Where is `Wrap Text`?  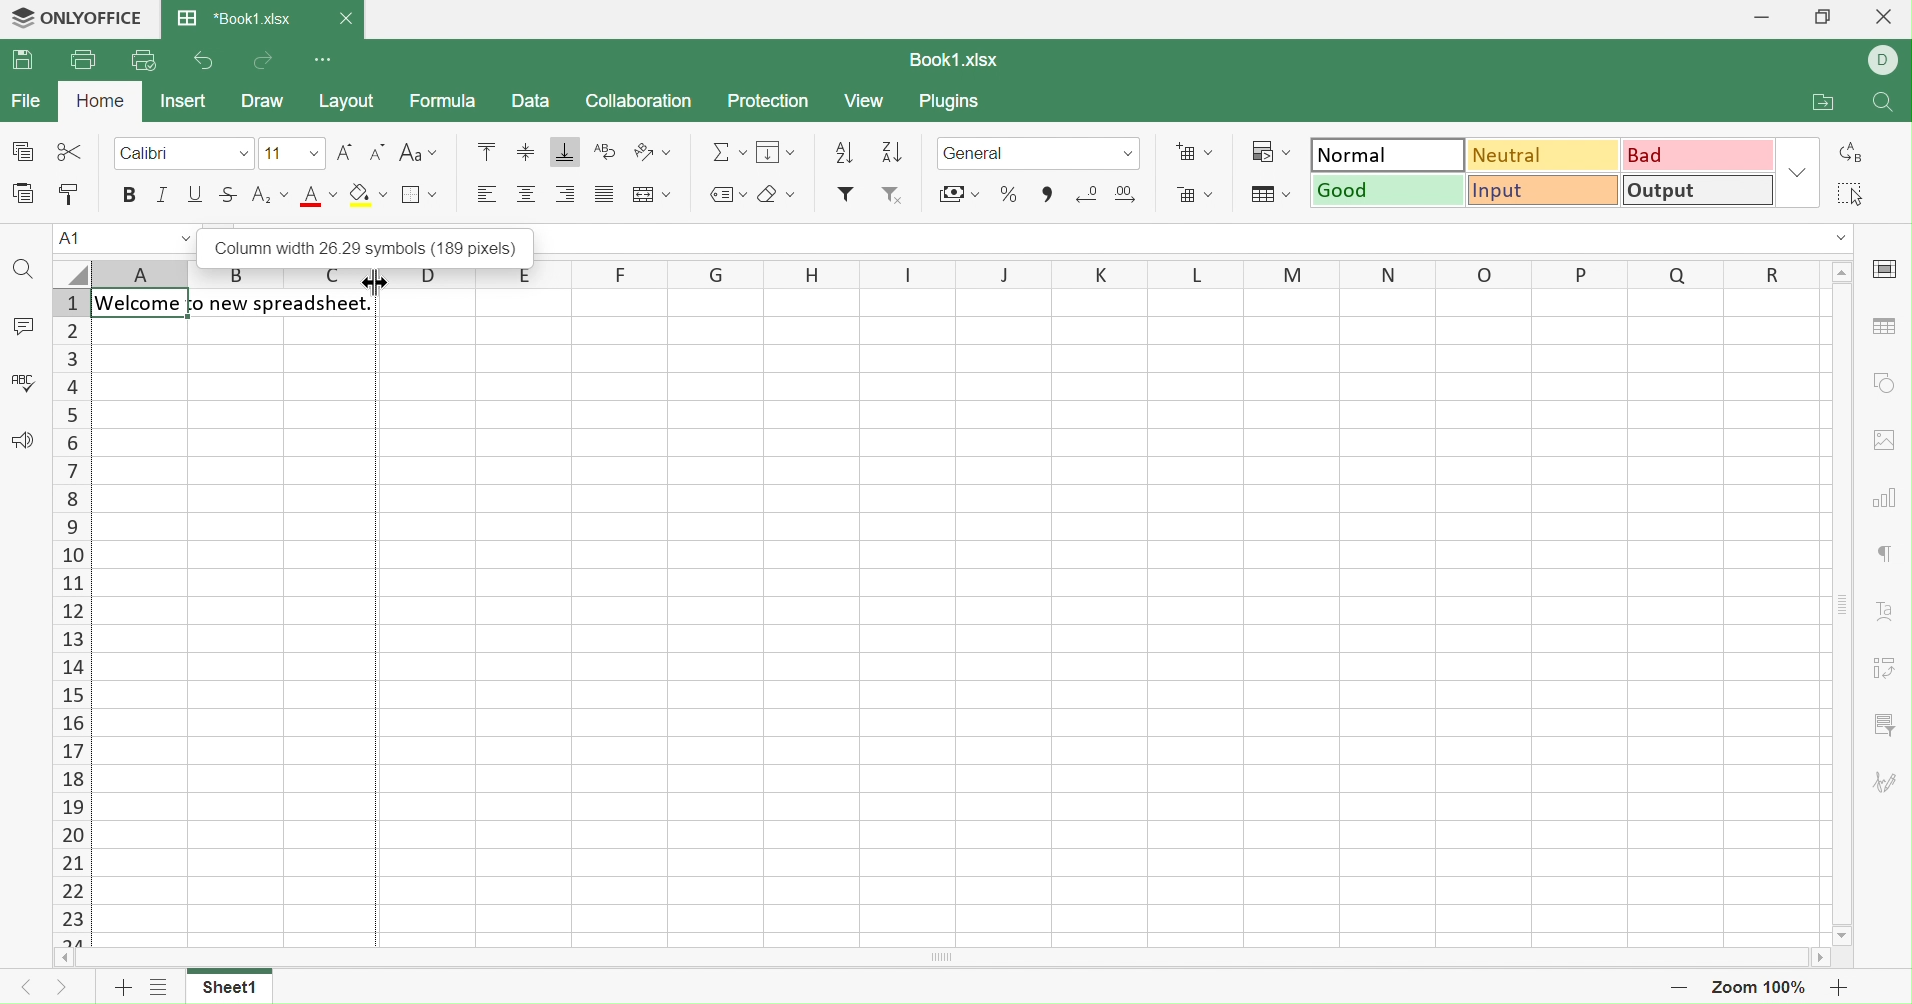 Wrap Text is located at coordinates (606, 151).